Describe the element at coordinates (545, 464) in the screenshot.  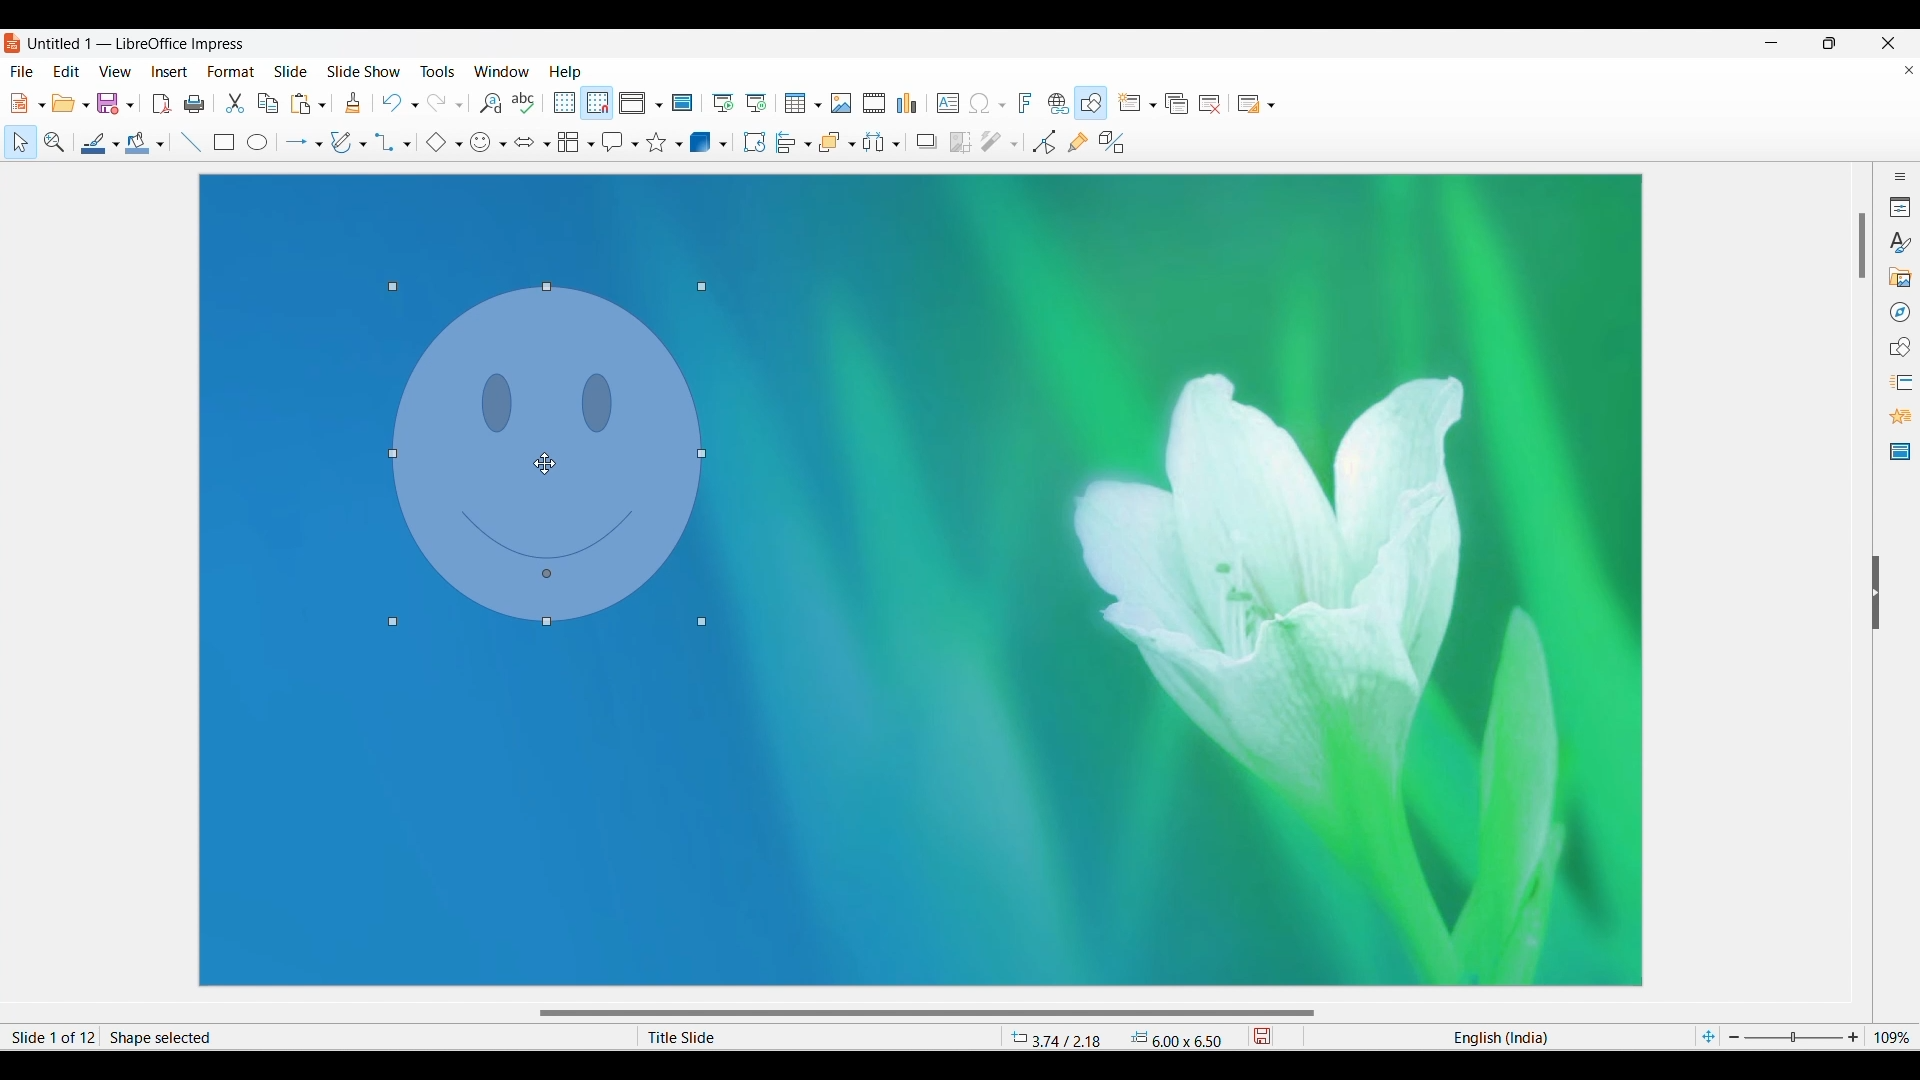
I see `Cursor position unchanged` at that location.